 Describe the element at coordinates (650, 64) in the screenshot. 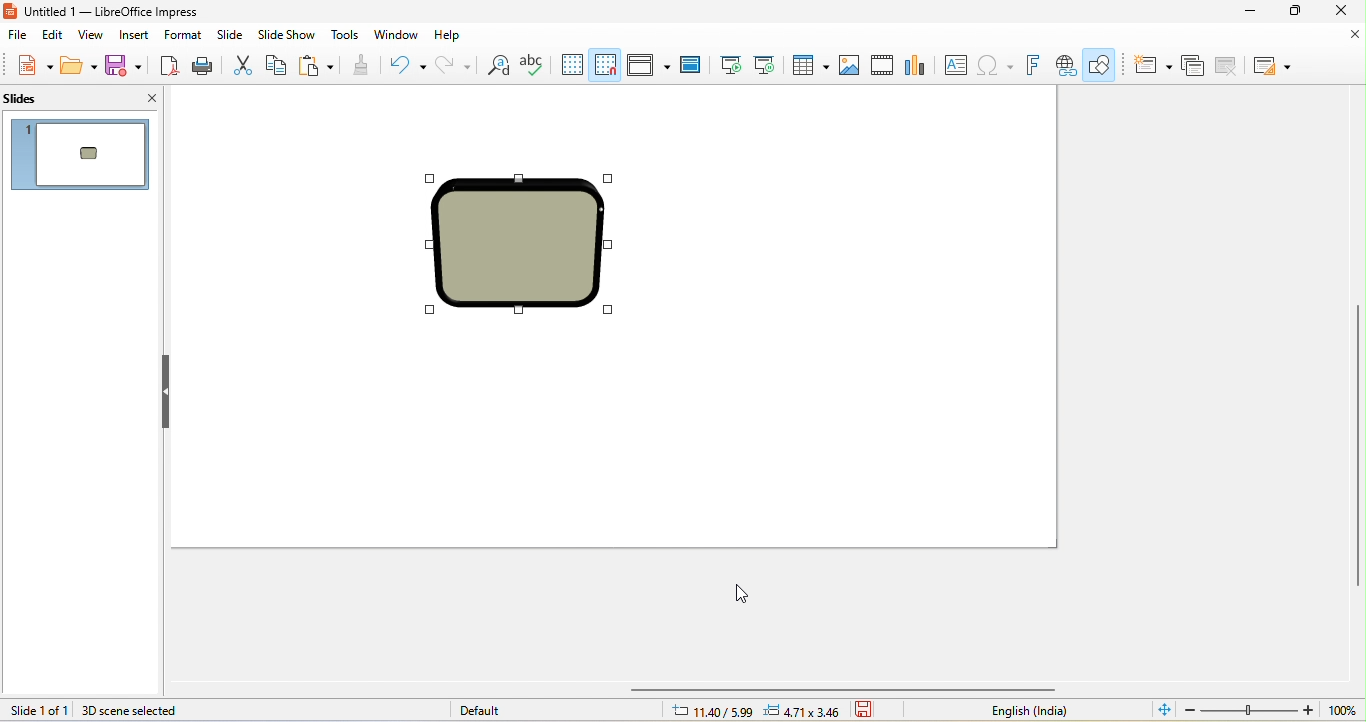

I see `display view` at that location.